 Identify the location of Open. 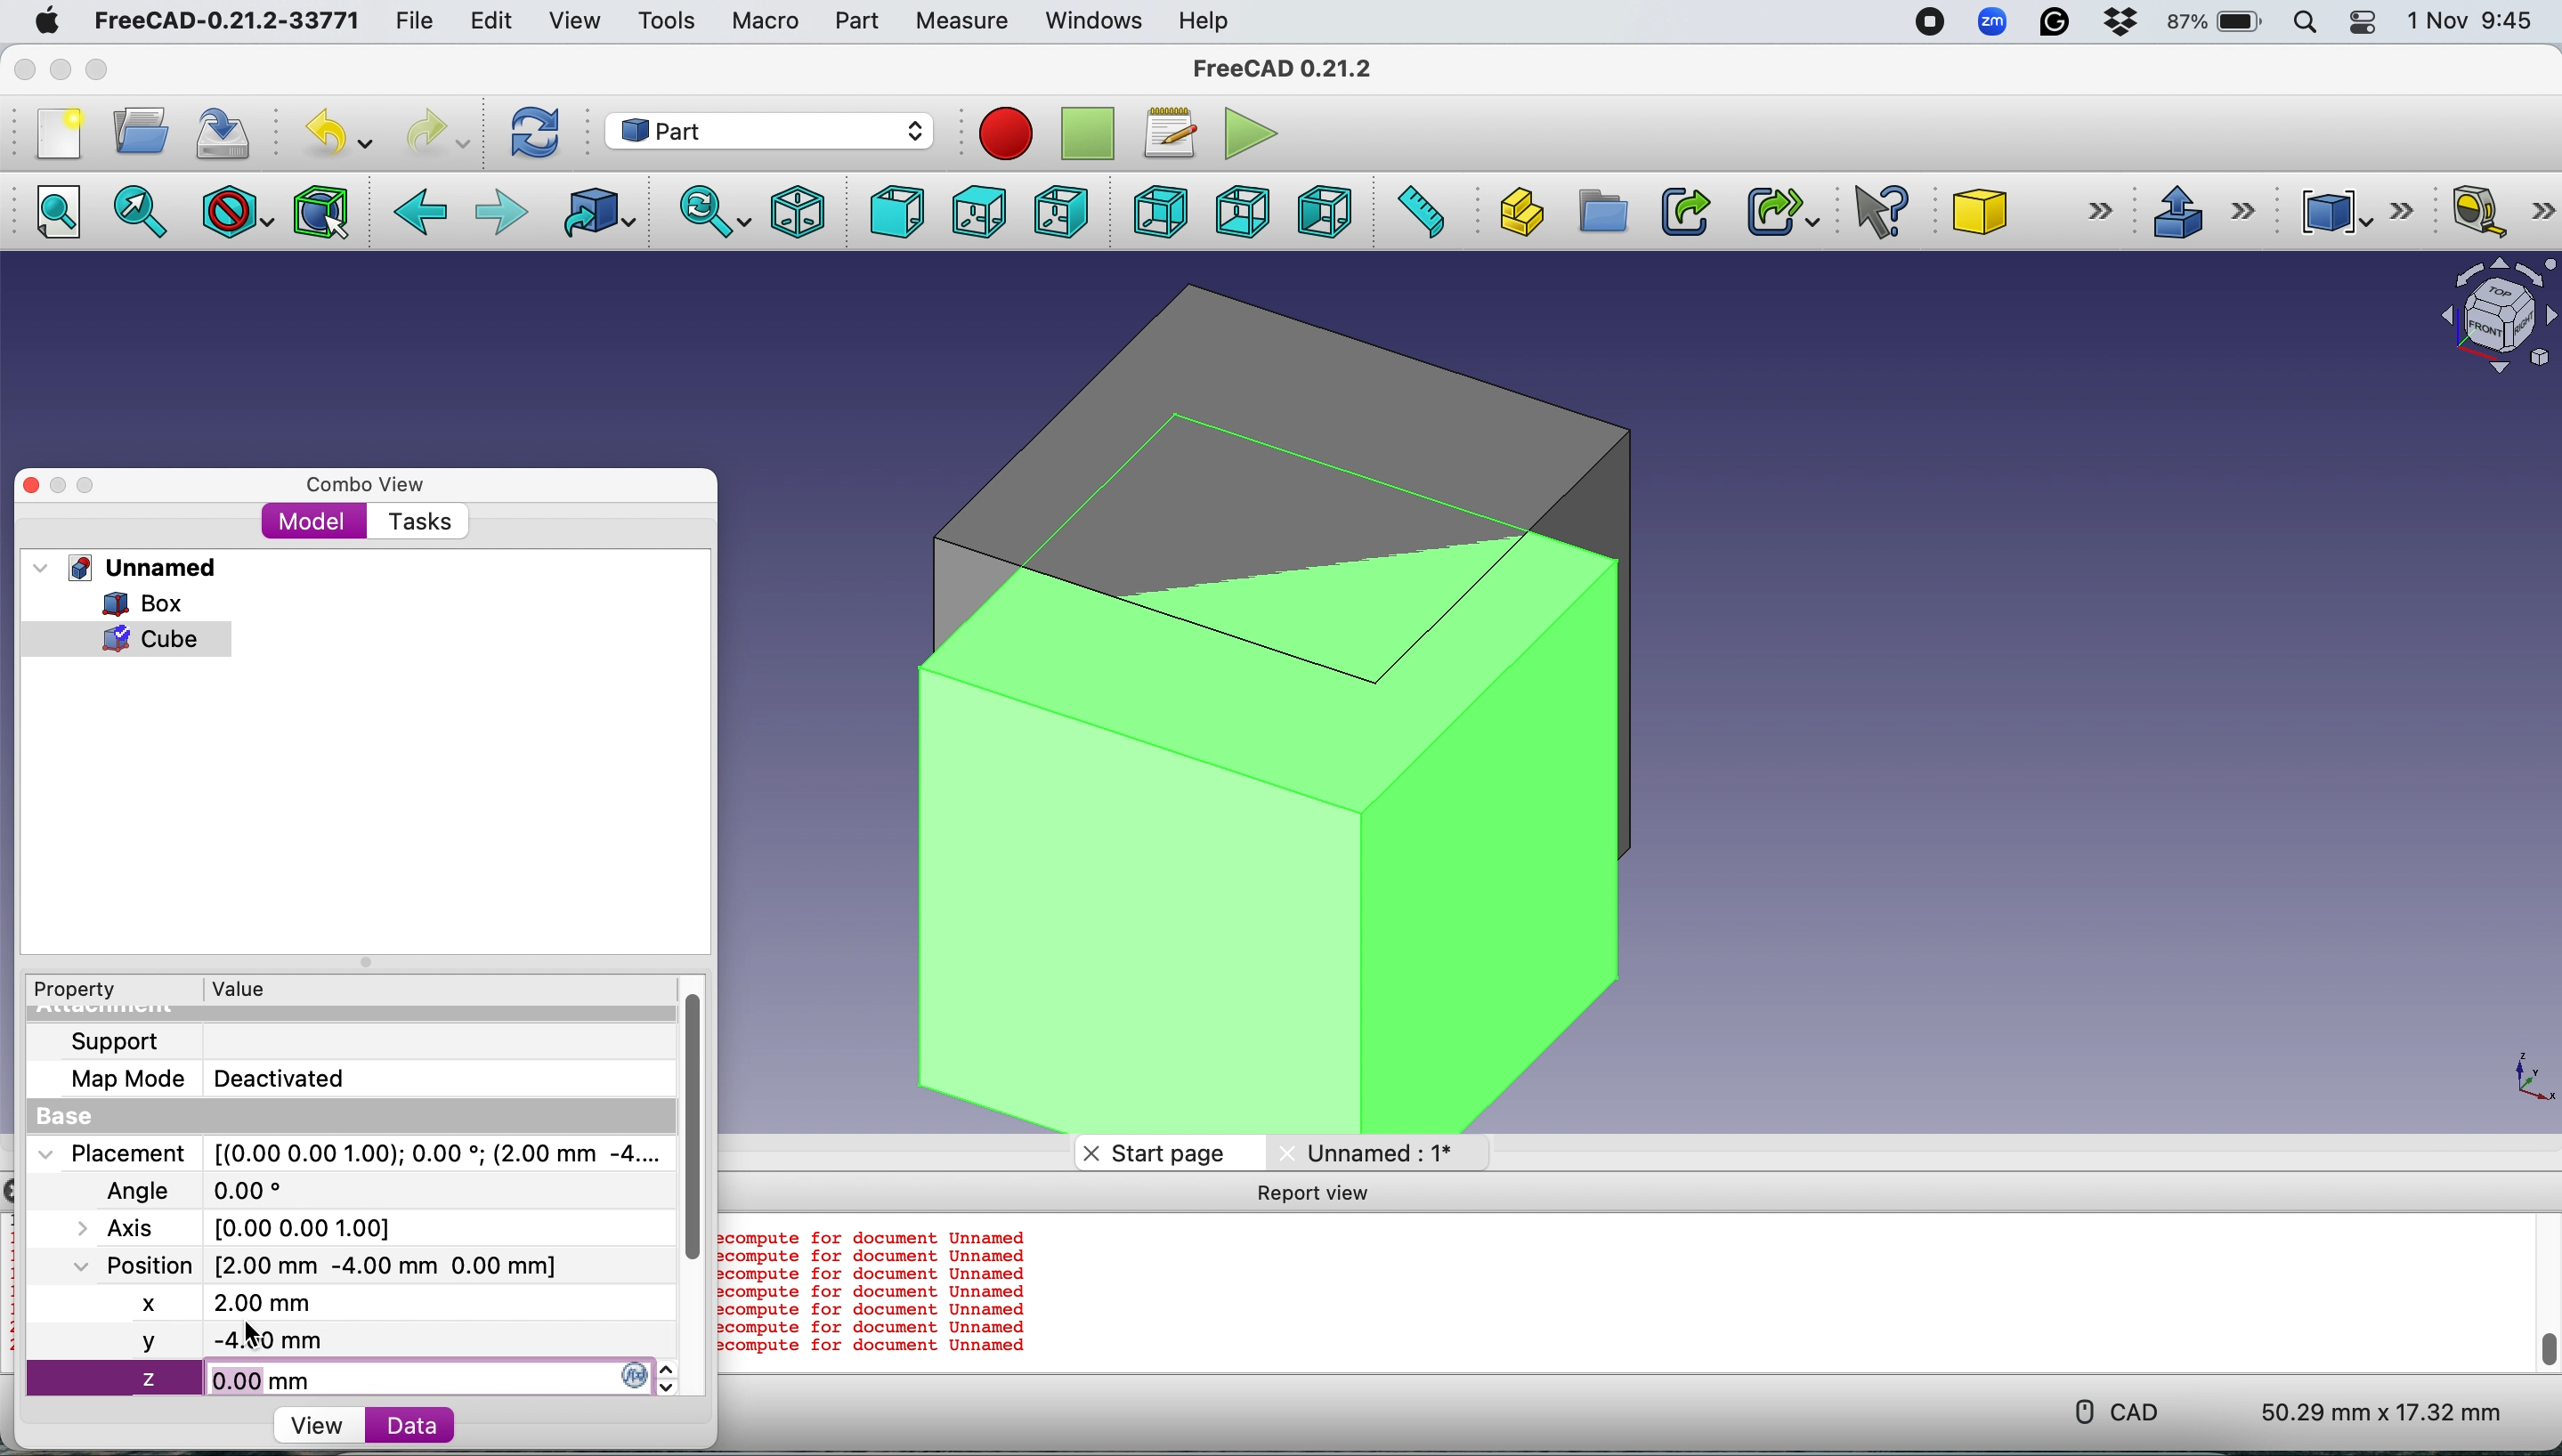
(141, 130).